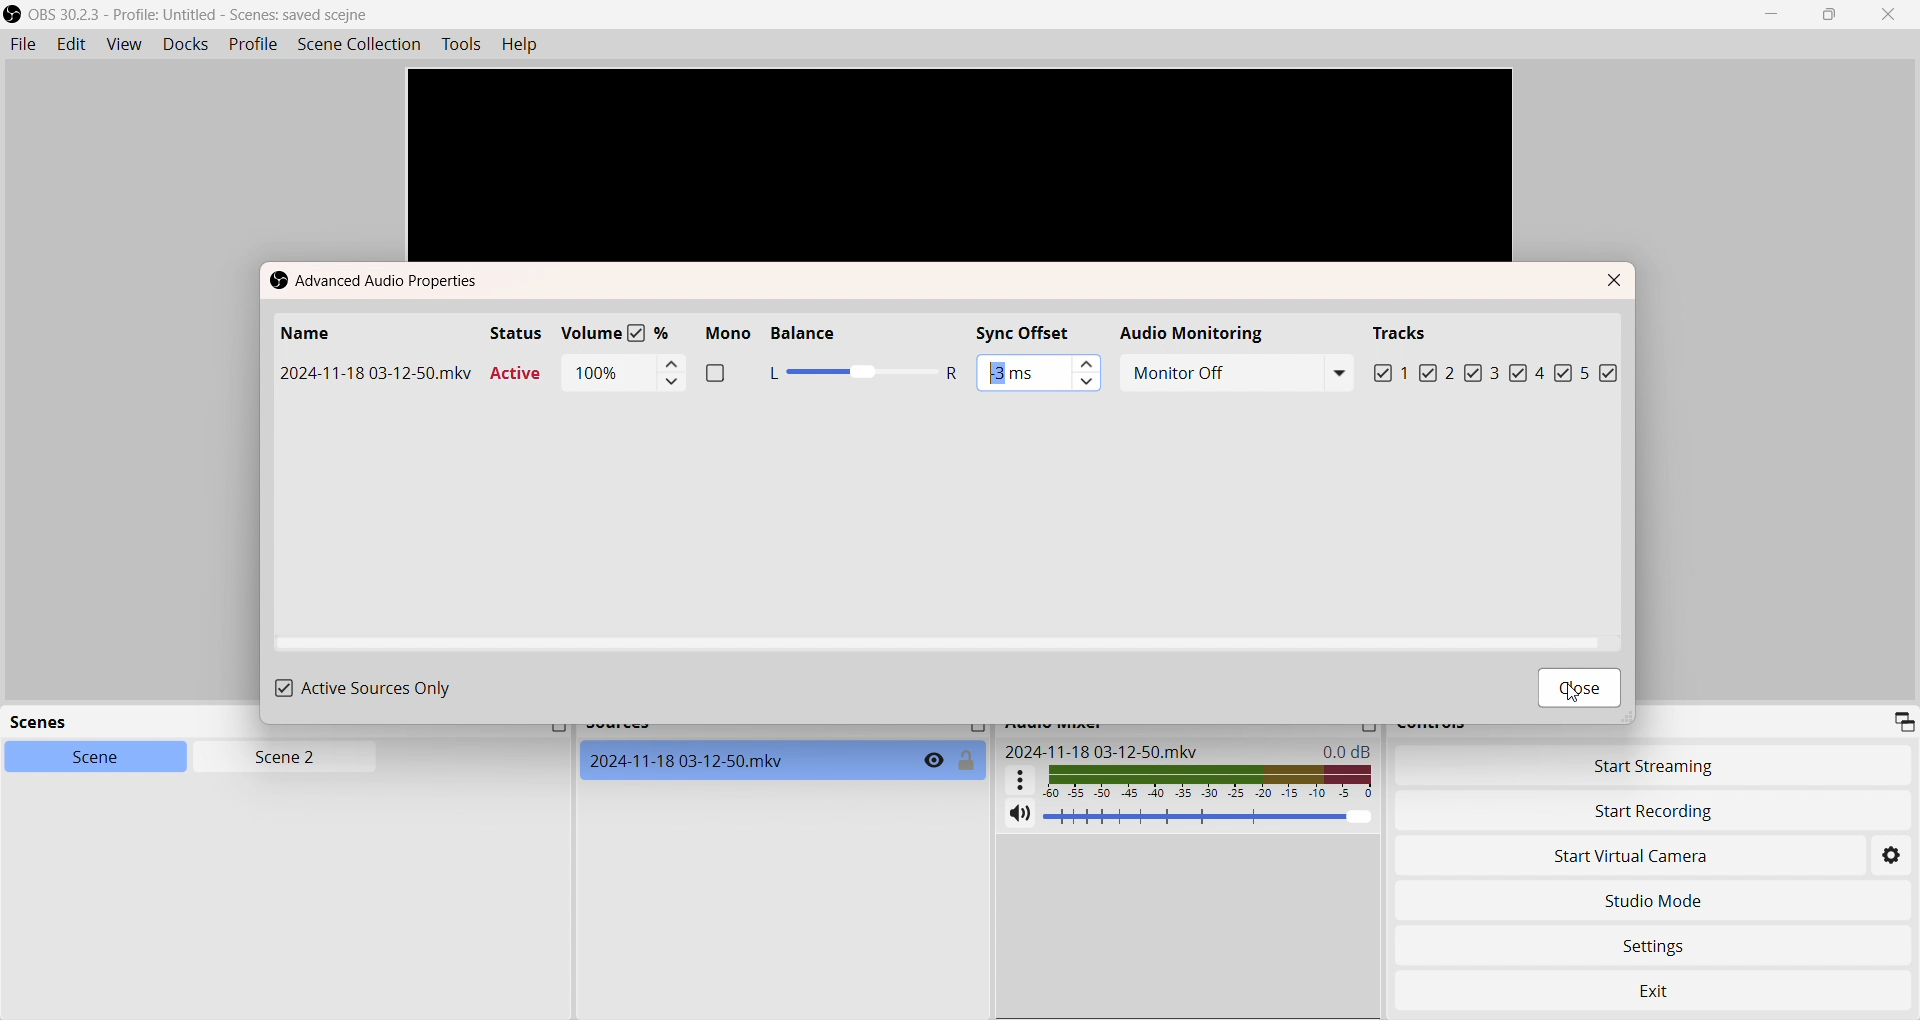  What do you see at coordinates (1894, 15) in the screenshot?
I see `Close` at bounding box center [1894, 15].